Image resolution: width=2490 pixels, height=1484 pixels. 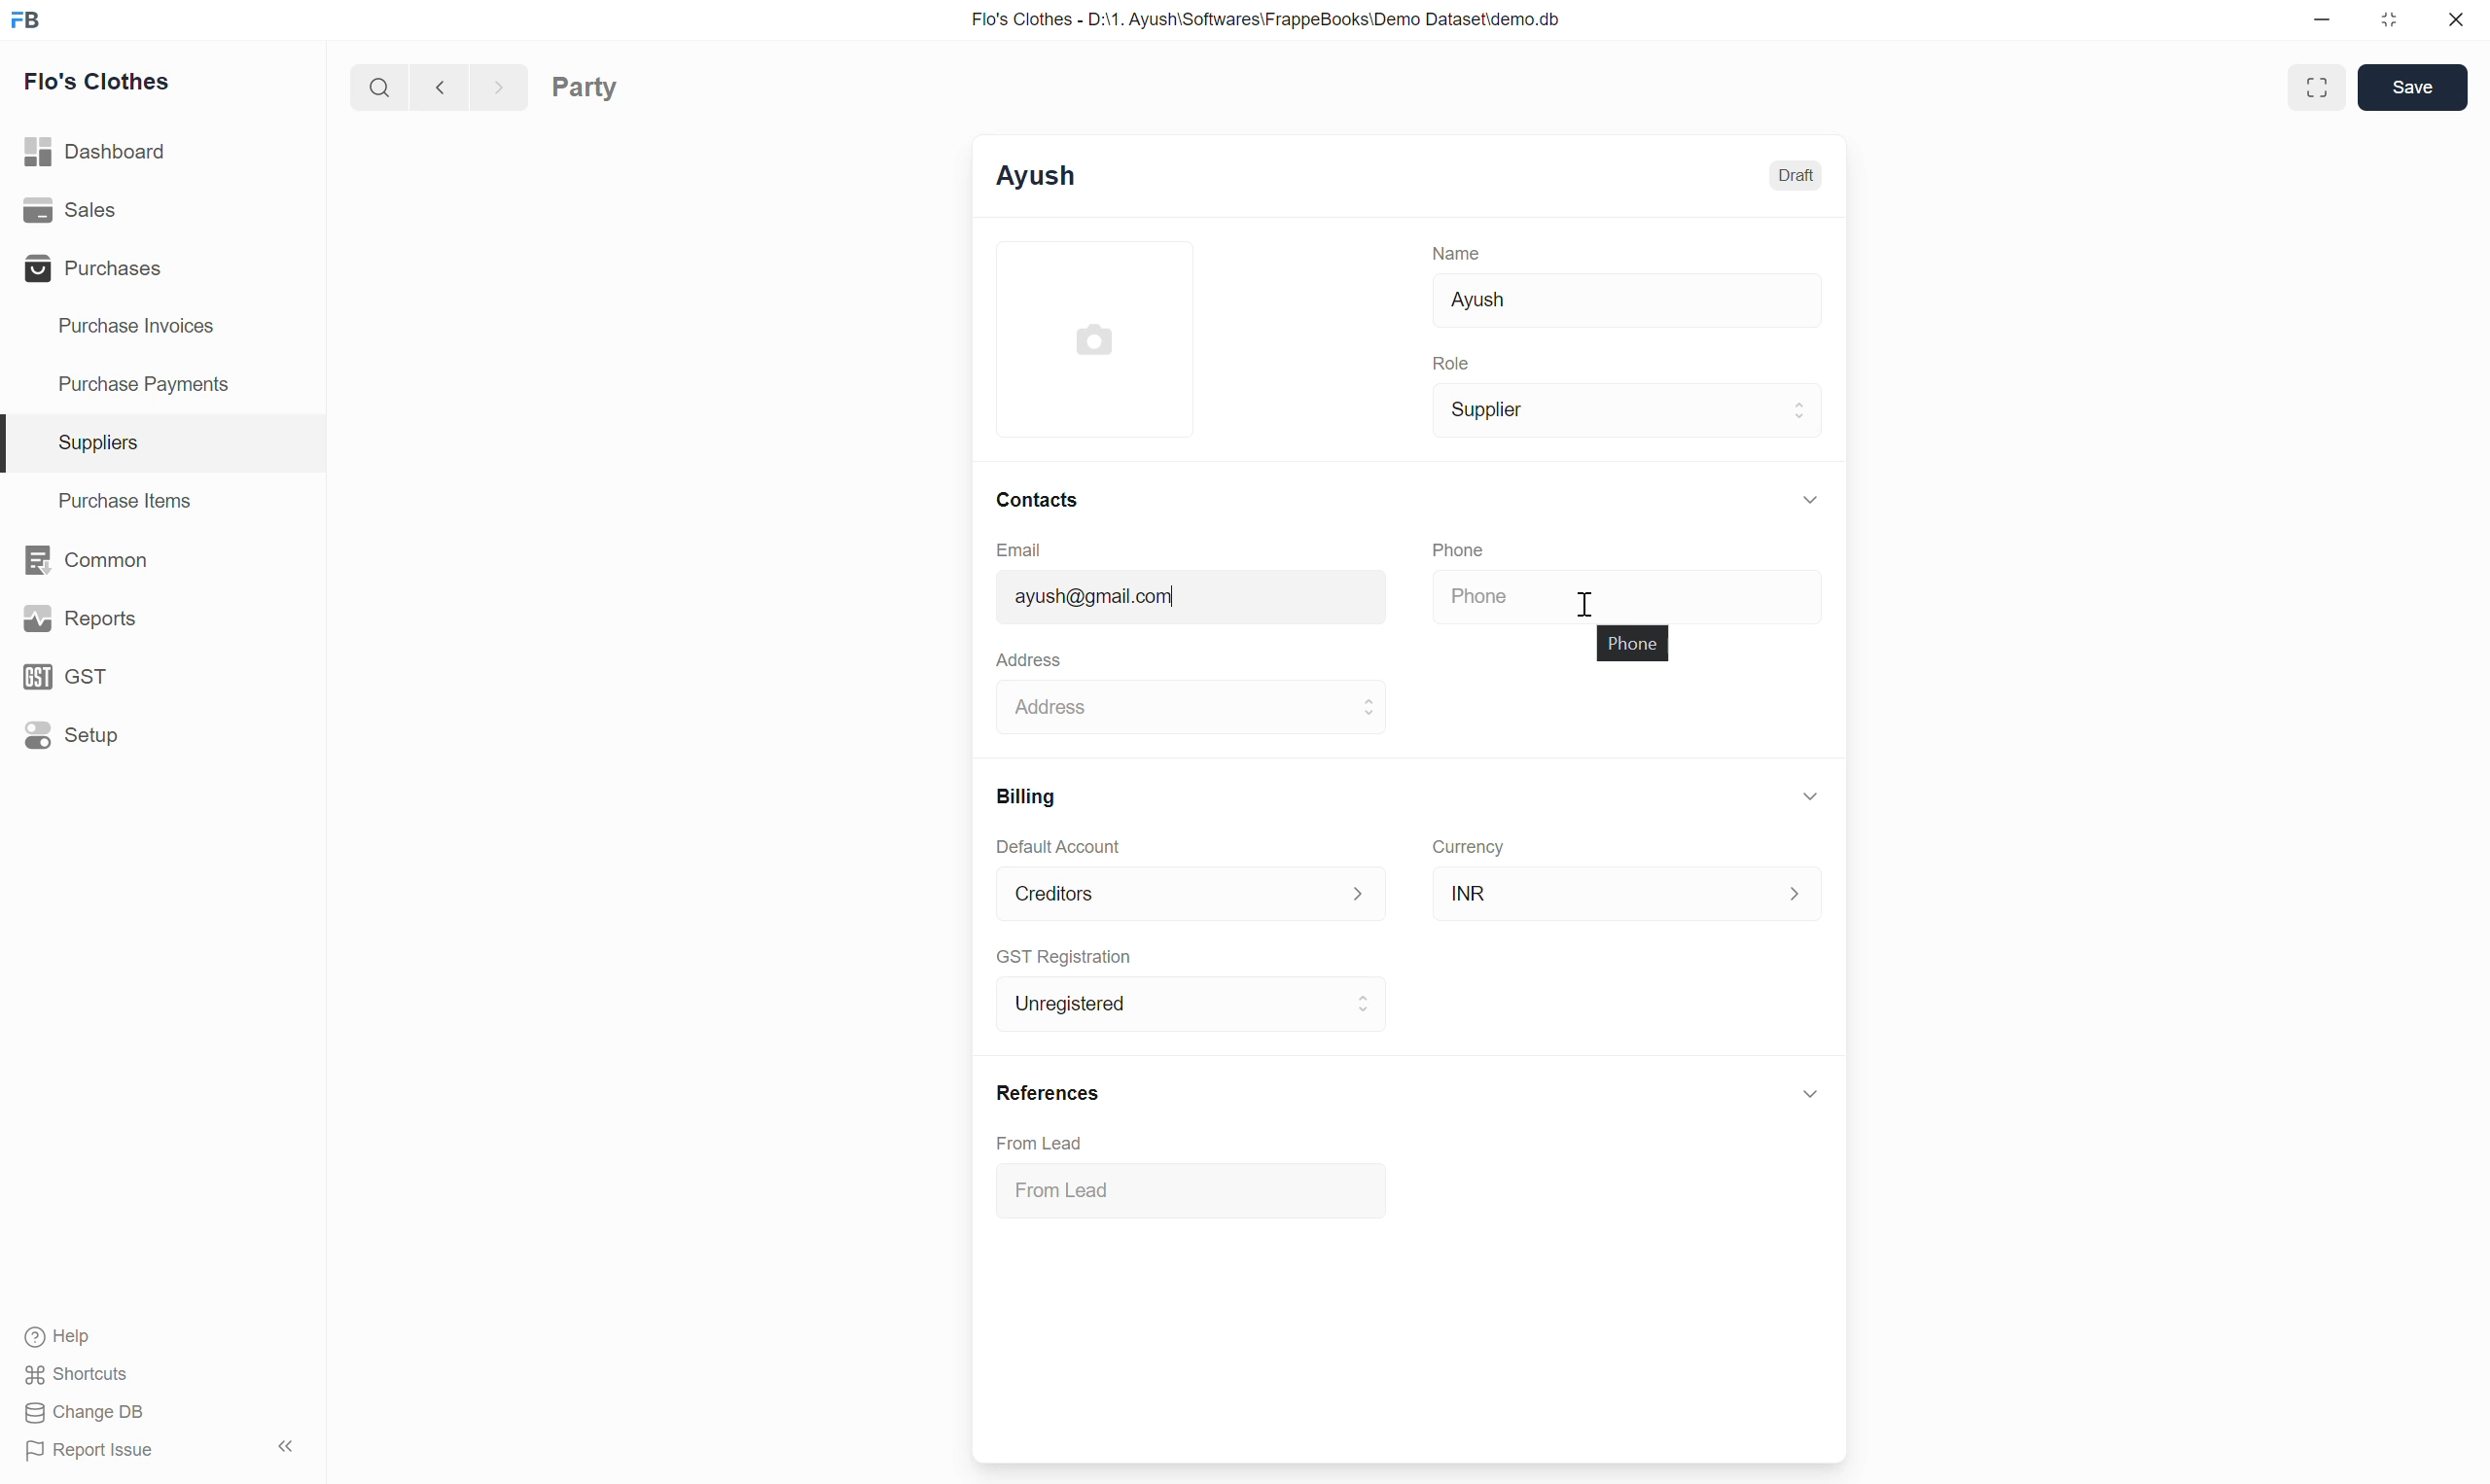 I want to click on Search, so click(x=380, y=86).